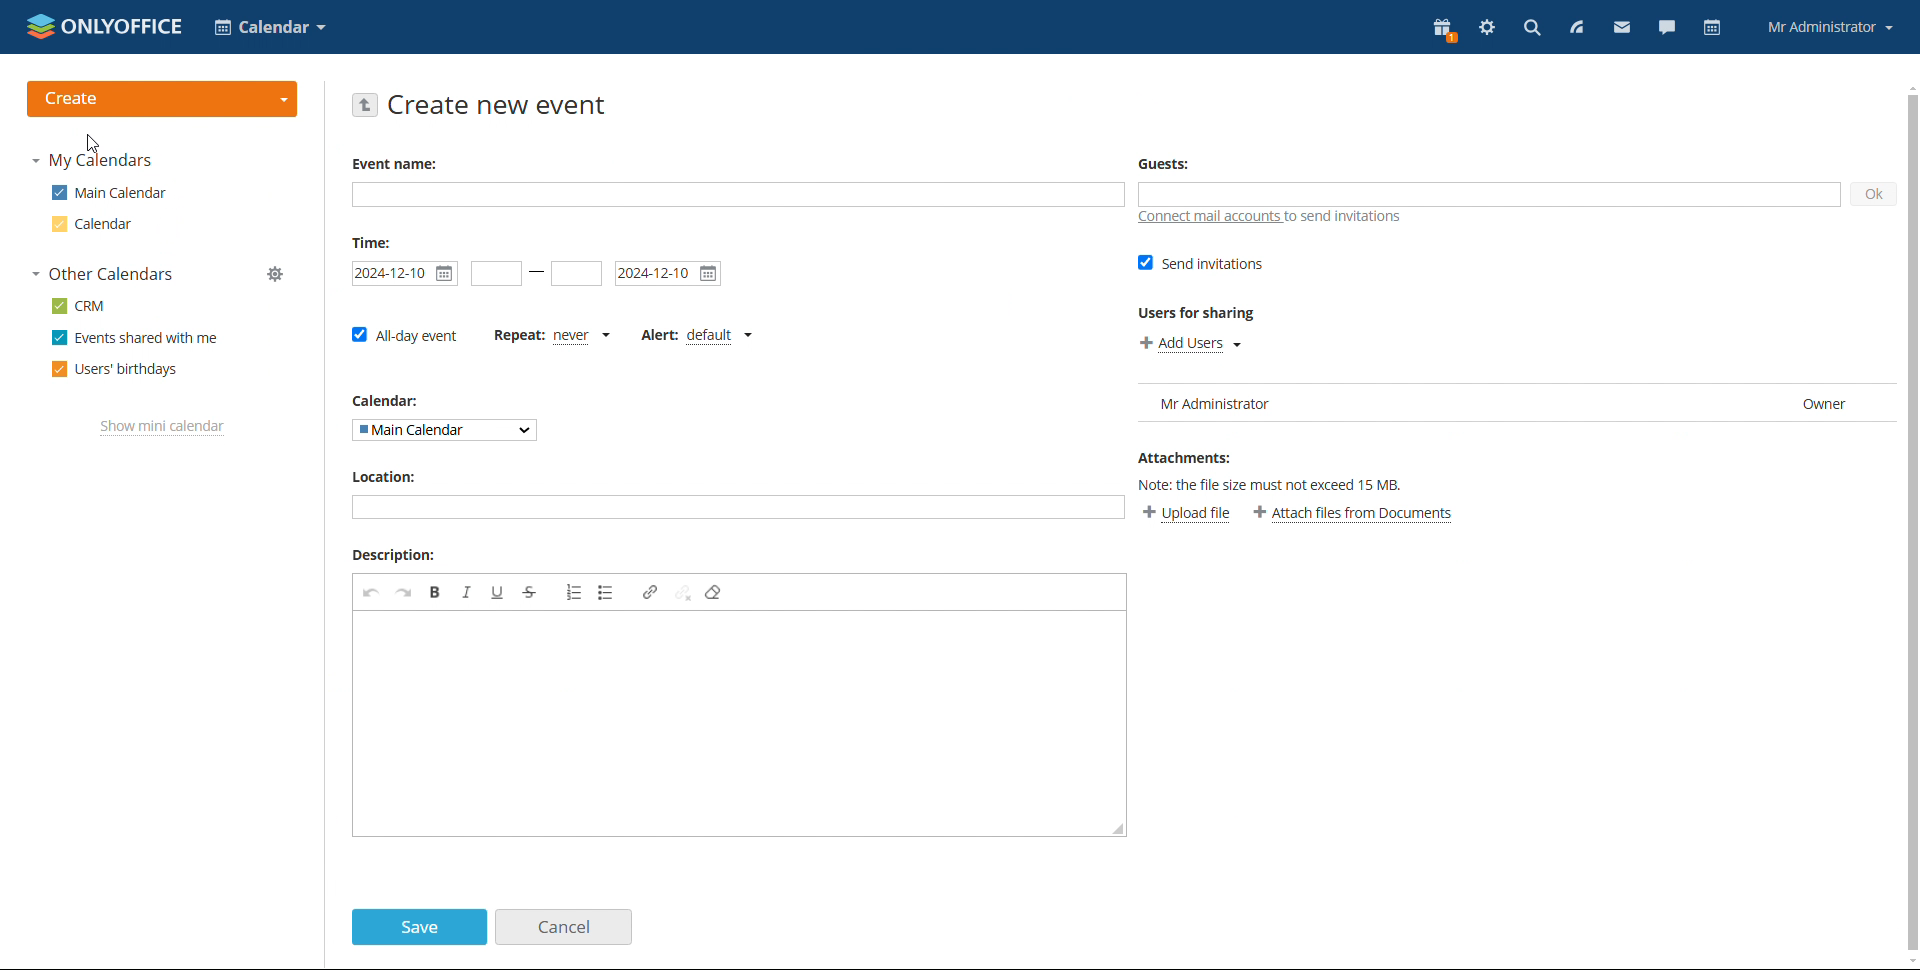 The height and width of the screenshot is (970, 1920). What do you see at coordinates (418, 927) in the screenshot?
I see `save` at bounding box center [418, 927].